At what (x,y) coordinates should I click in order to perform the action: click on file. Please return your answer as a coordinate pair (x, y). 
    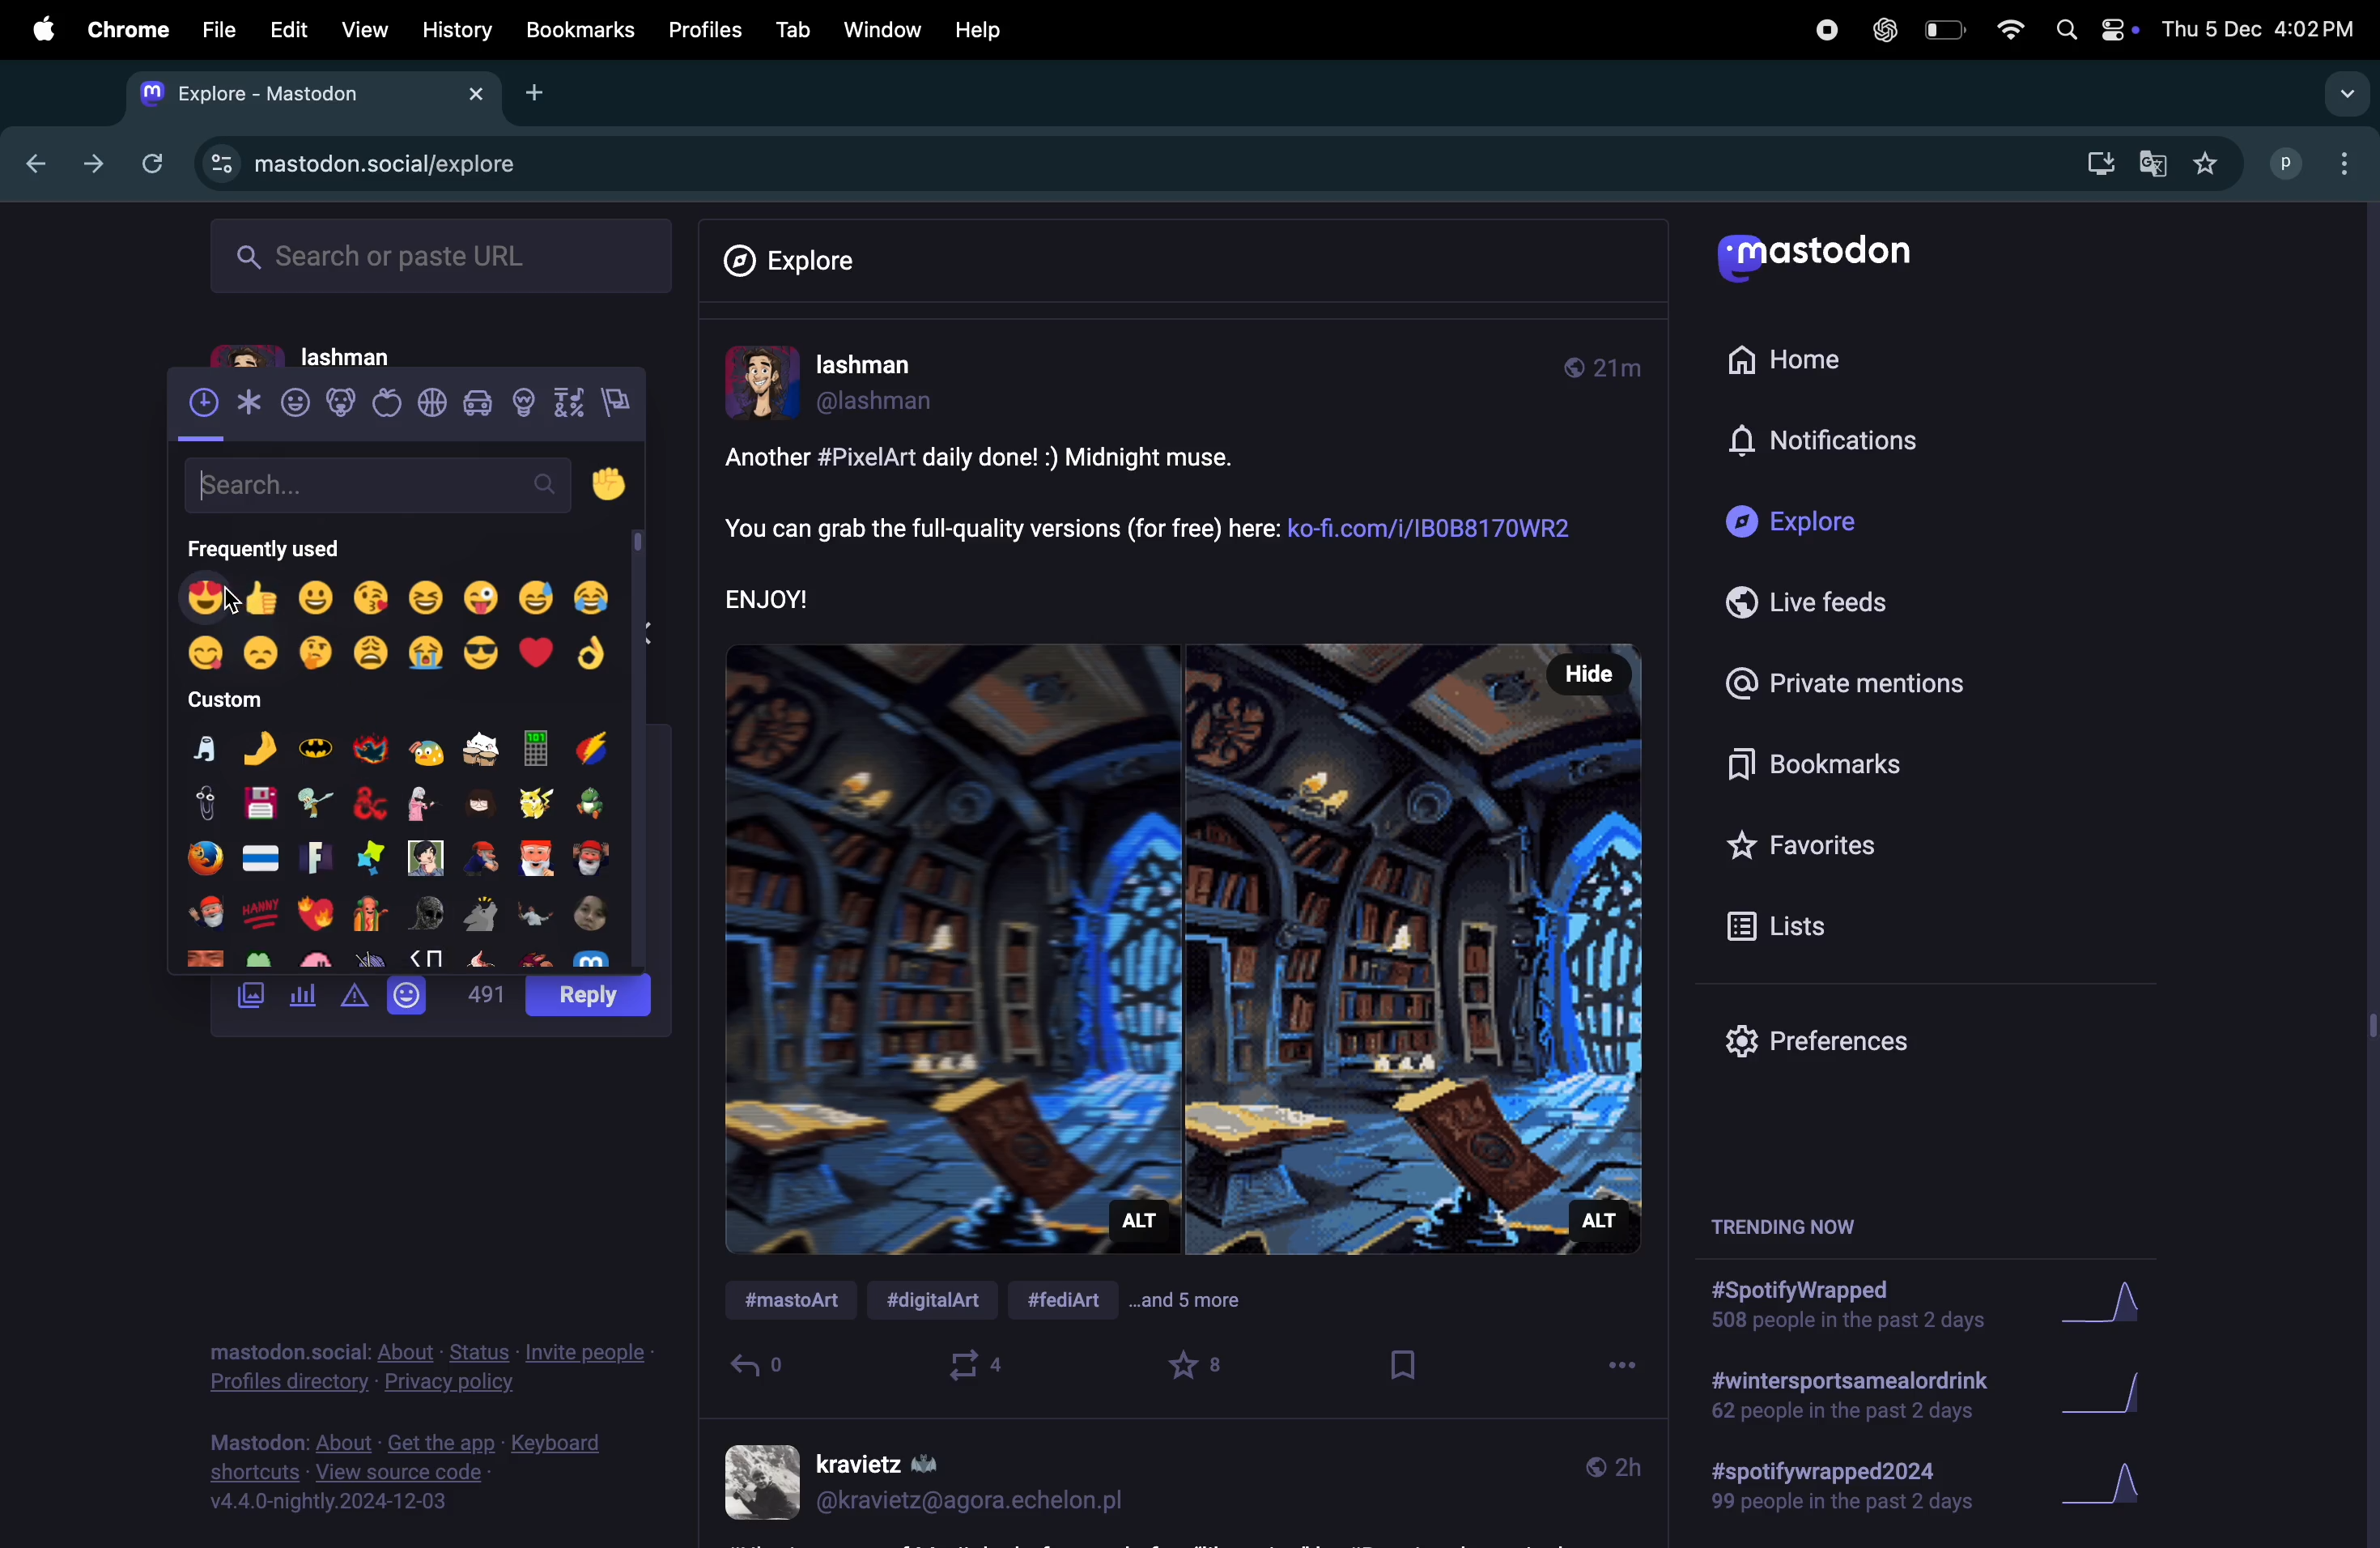
    Looking at the image, I should click on (224, 30).